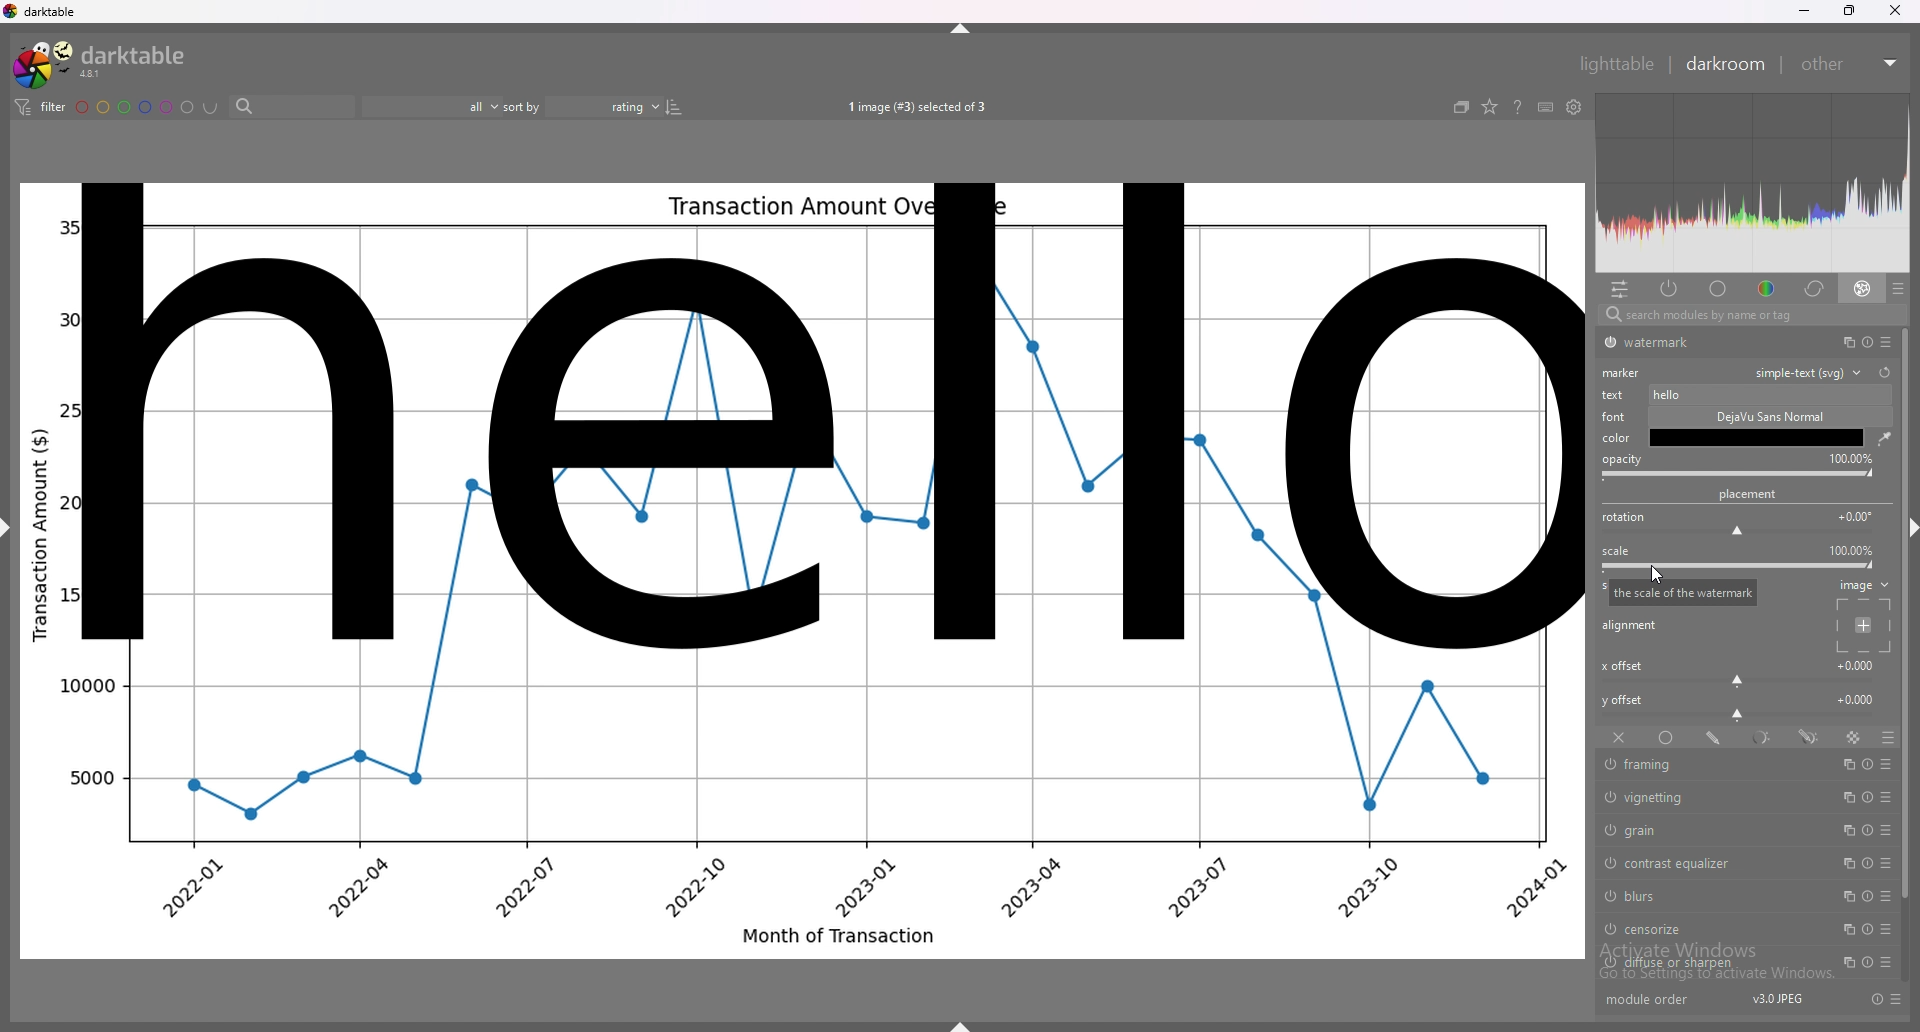  What do you see at coordinates (1739, 681) in the screenshot?
I see `x offset bar` at bounding box center [1739, 681].